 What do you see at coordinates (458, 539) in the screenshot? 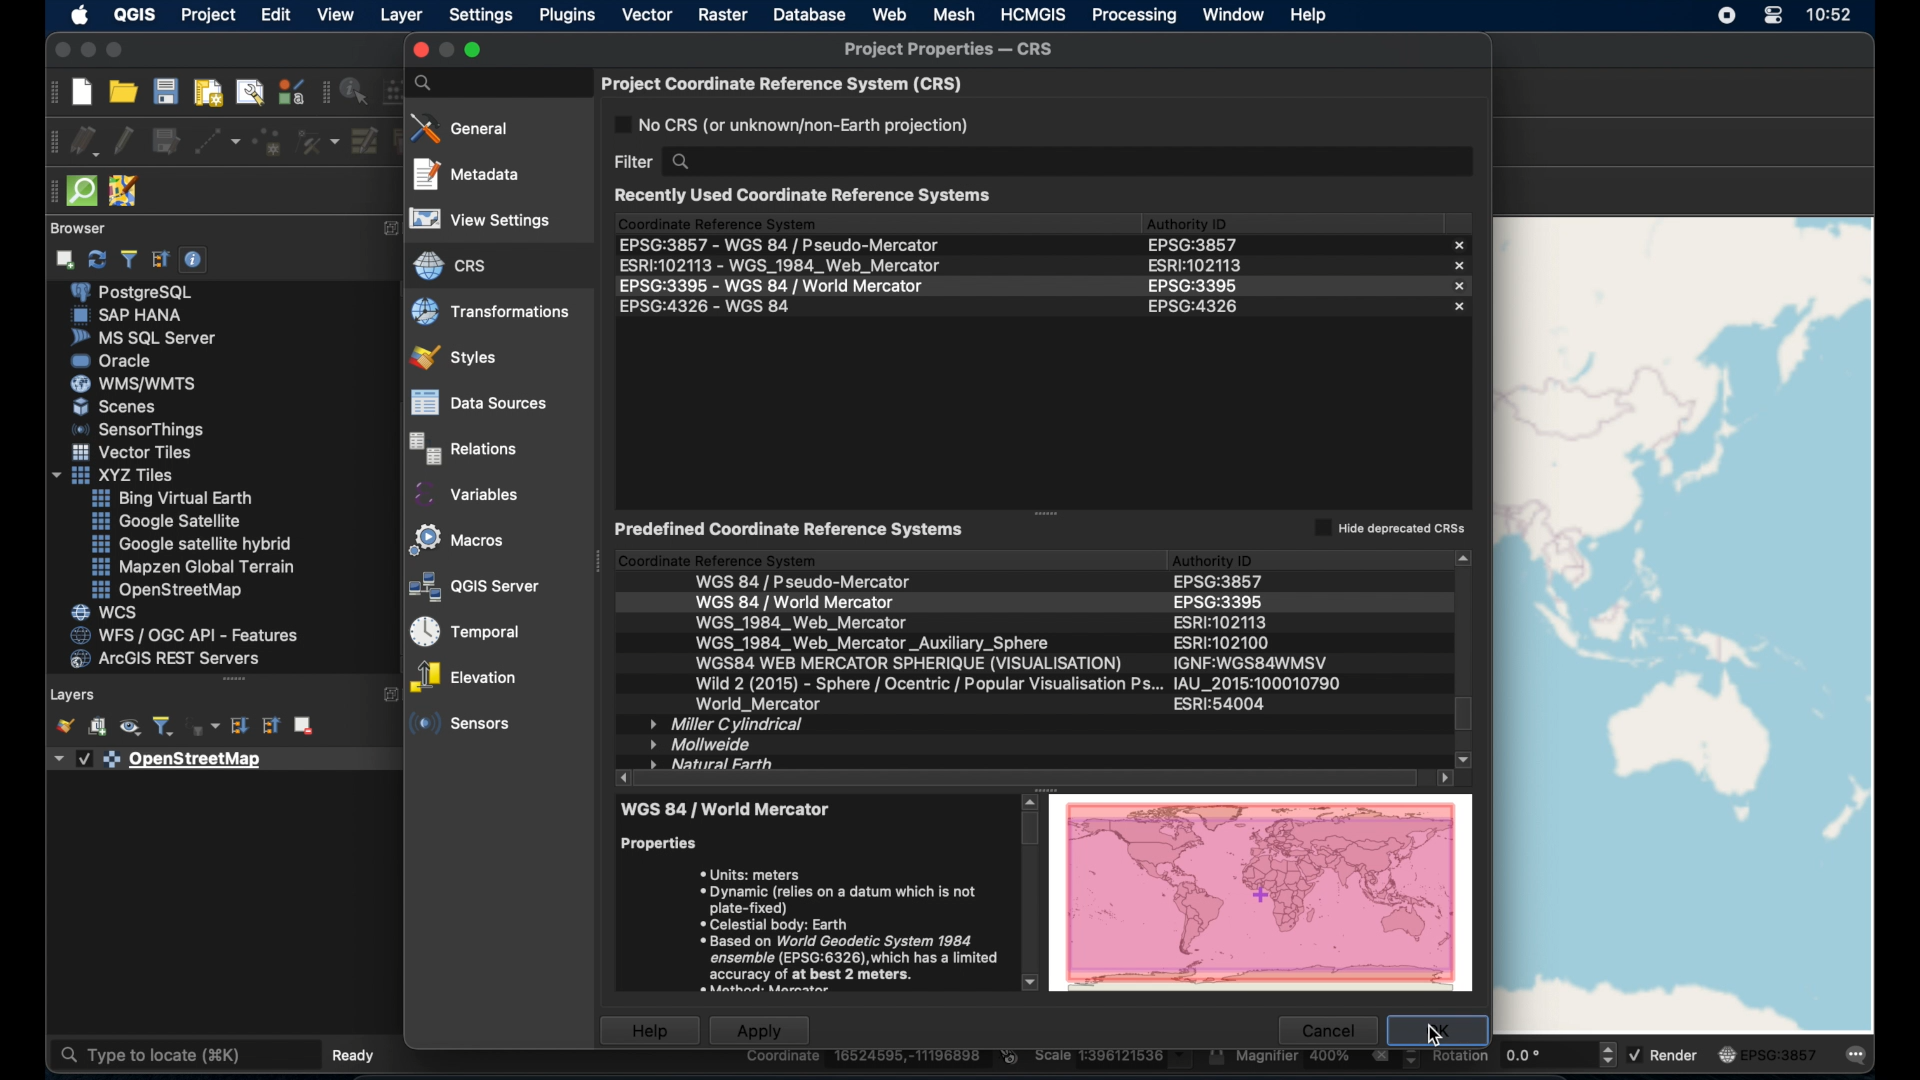
I see `macros` at bounding box center [458, 539].